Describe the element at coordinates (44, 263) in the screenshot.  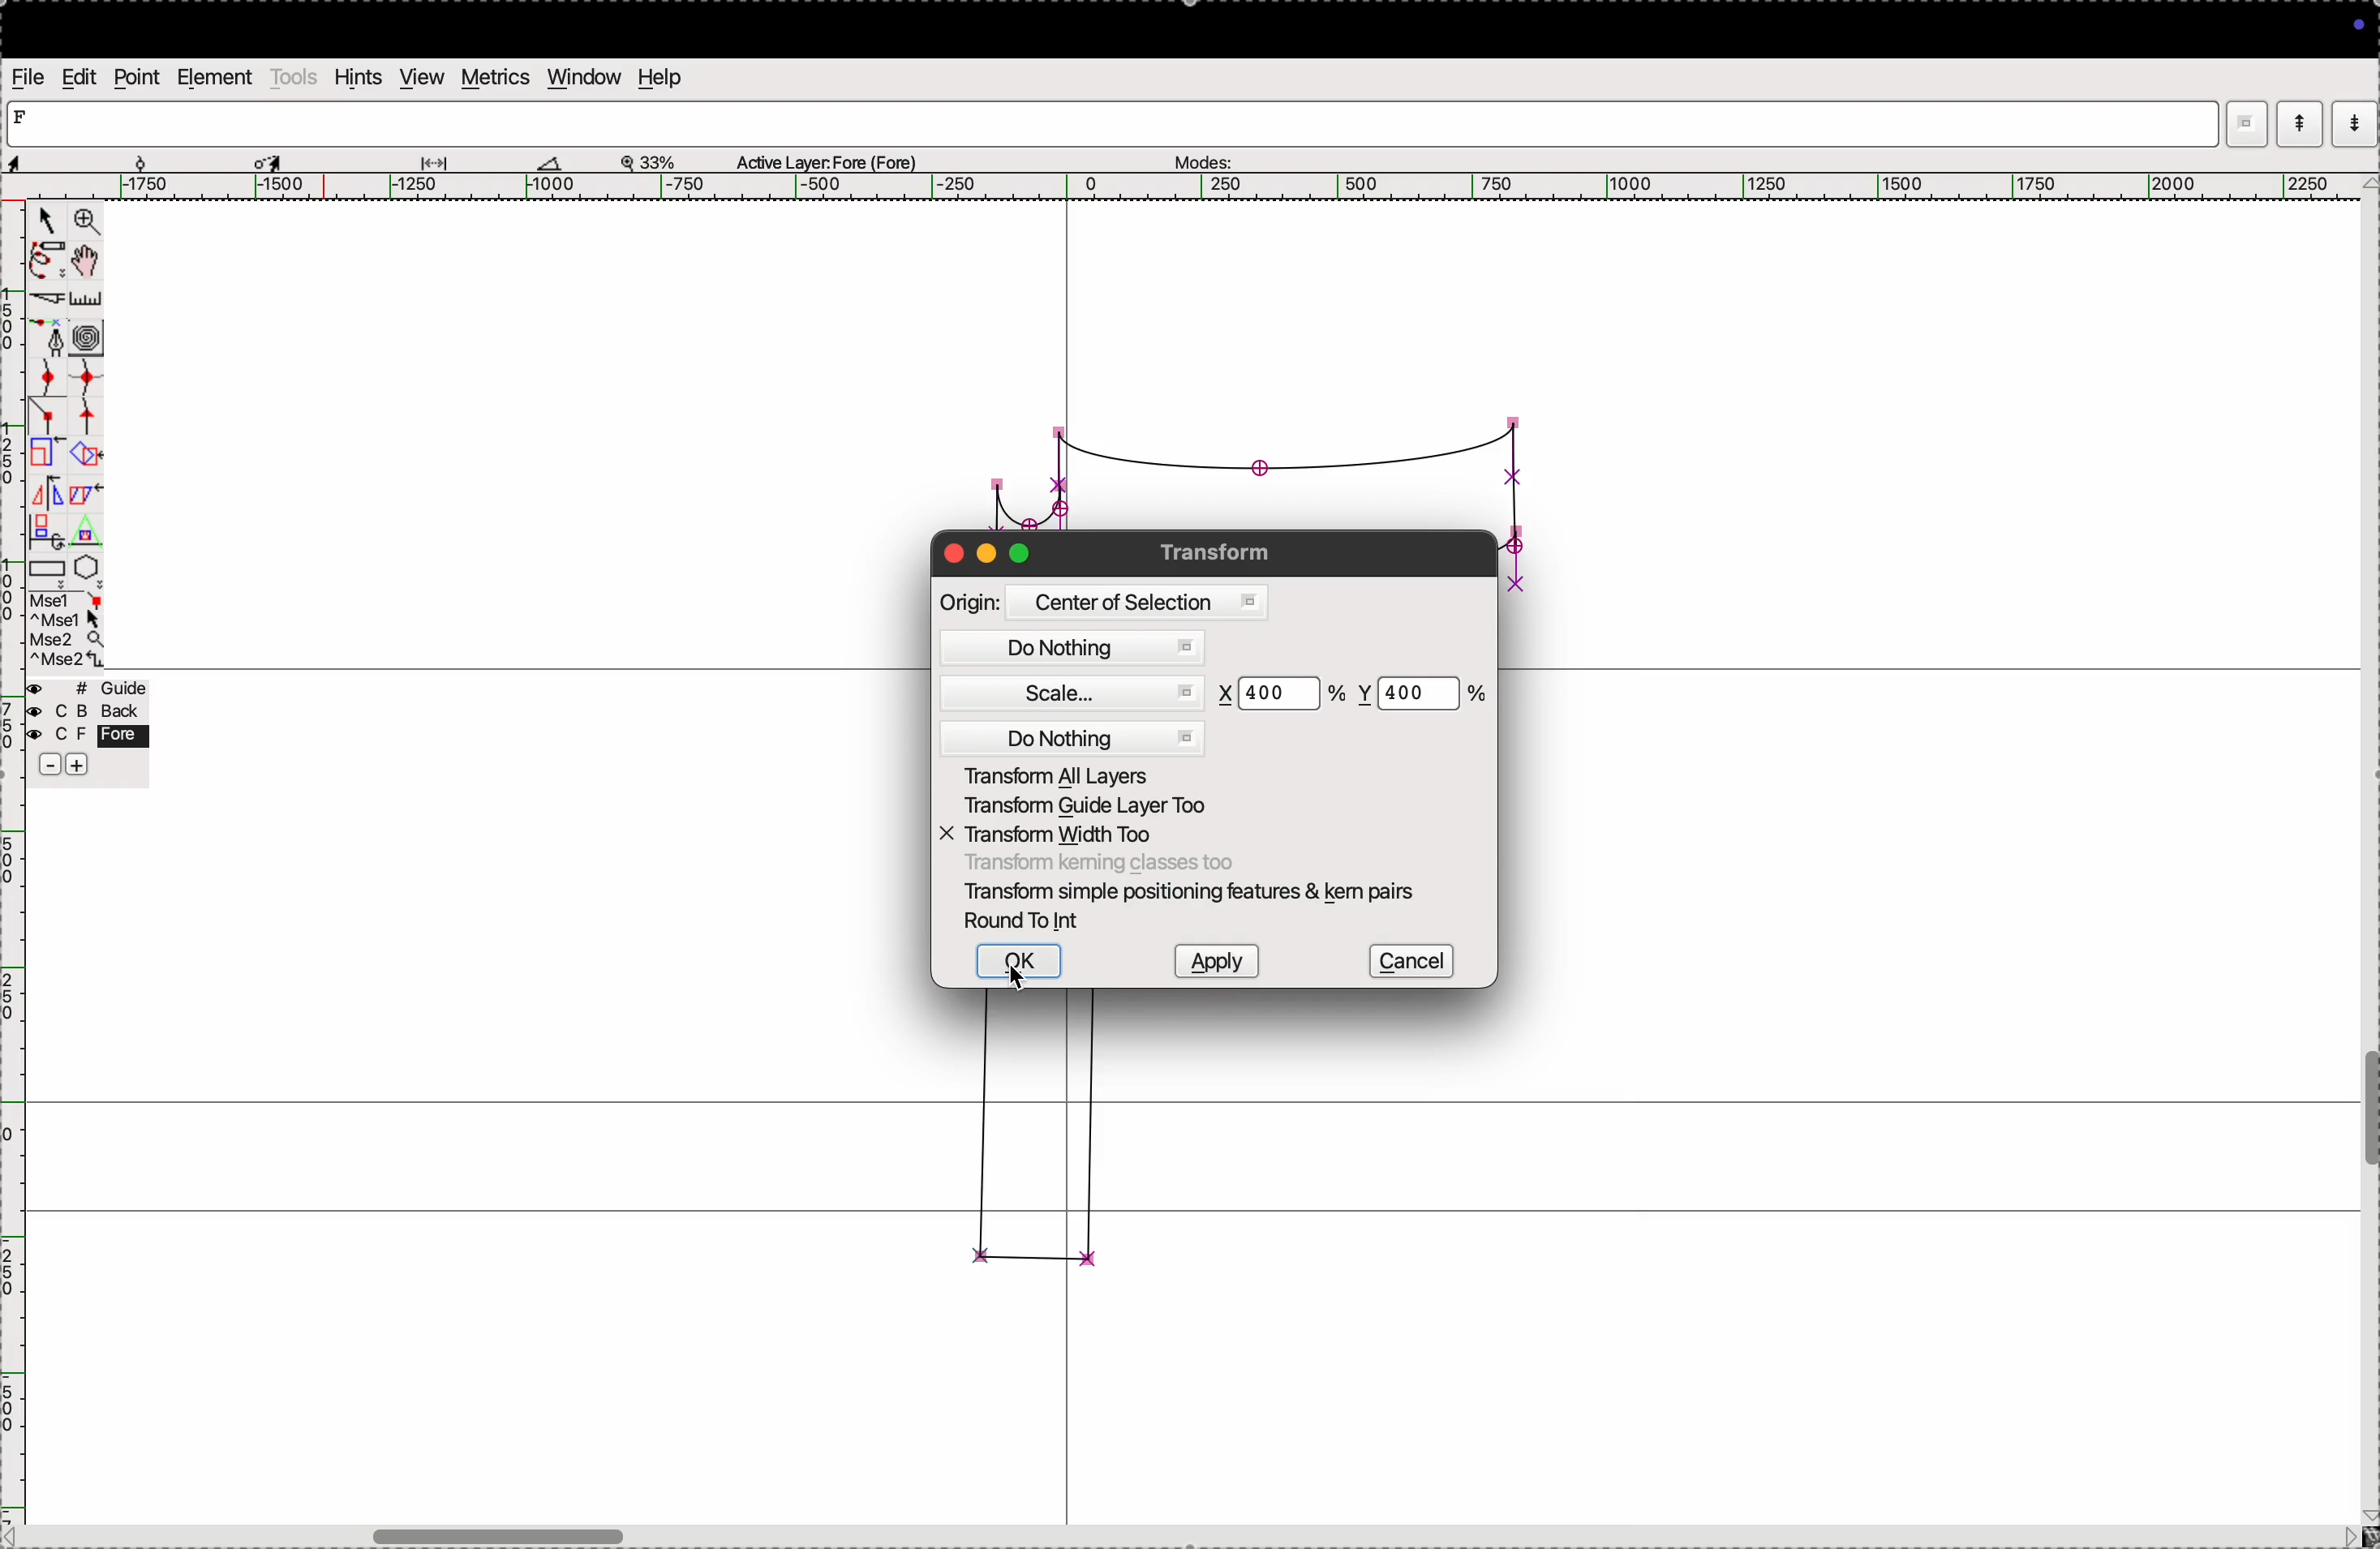
I see `pen` at that location.